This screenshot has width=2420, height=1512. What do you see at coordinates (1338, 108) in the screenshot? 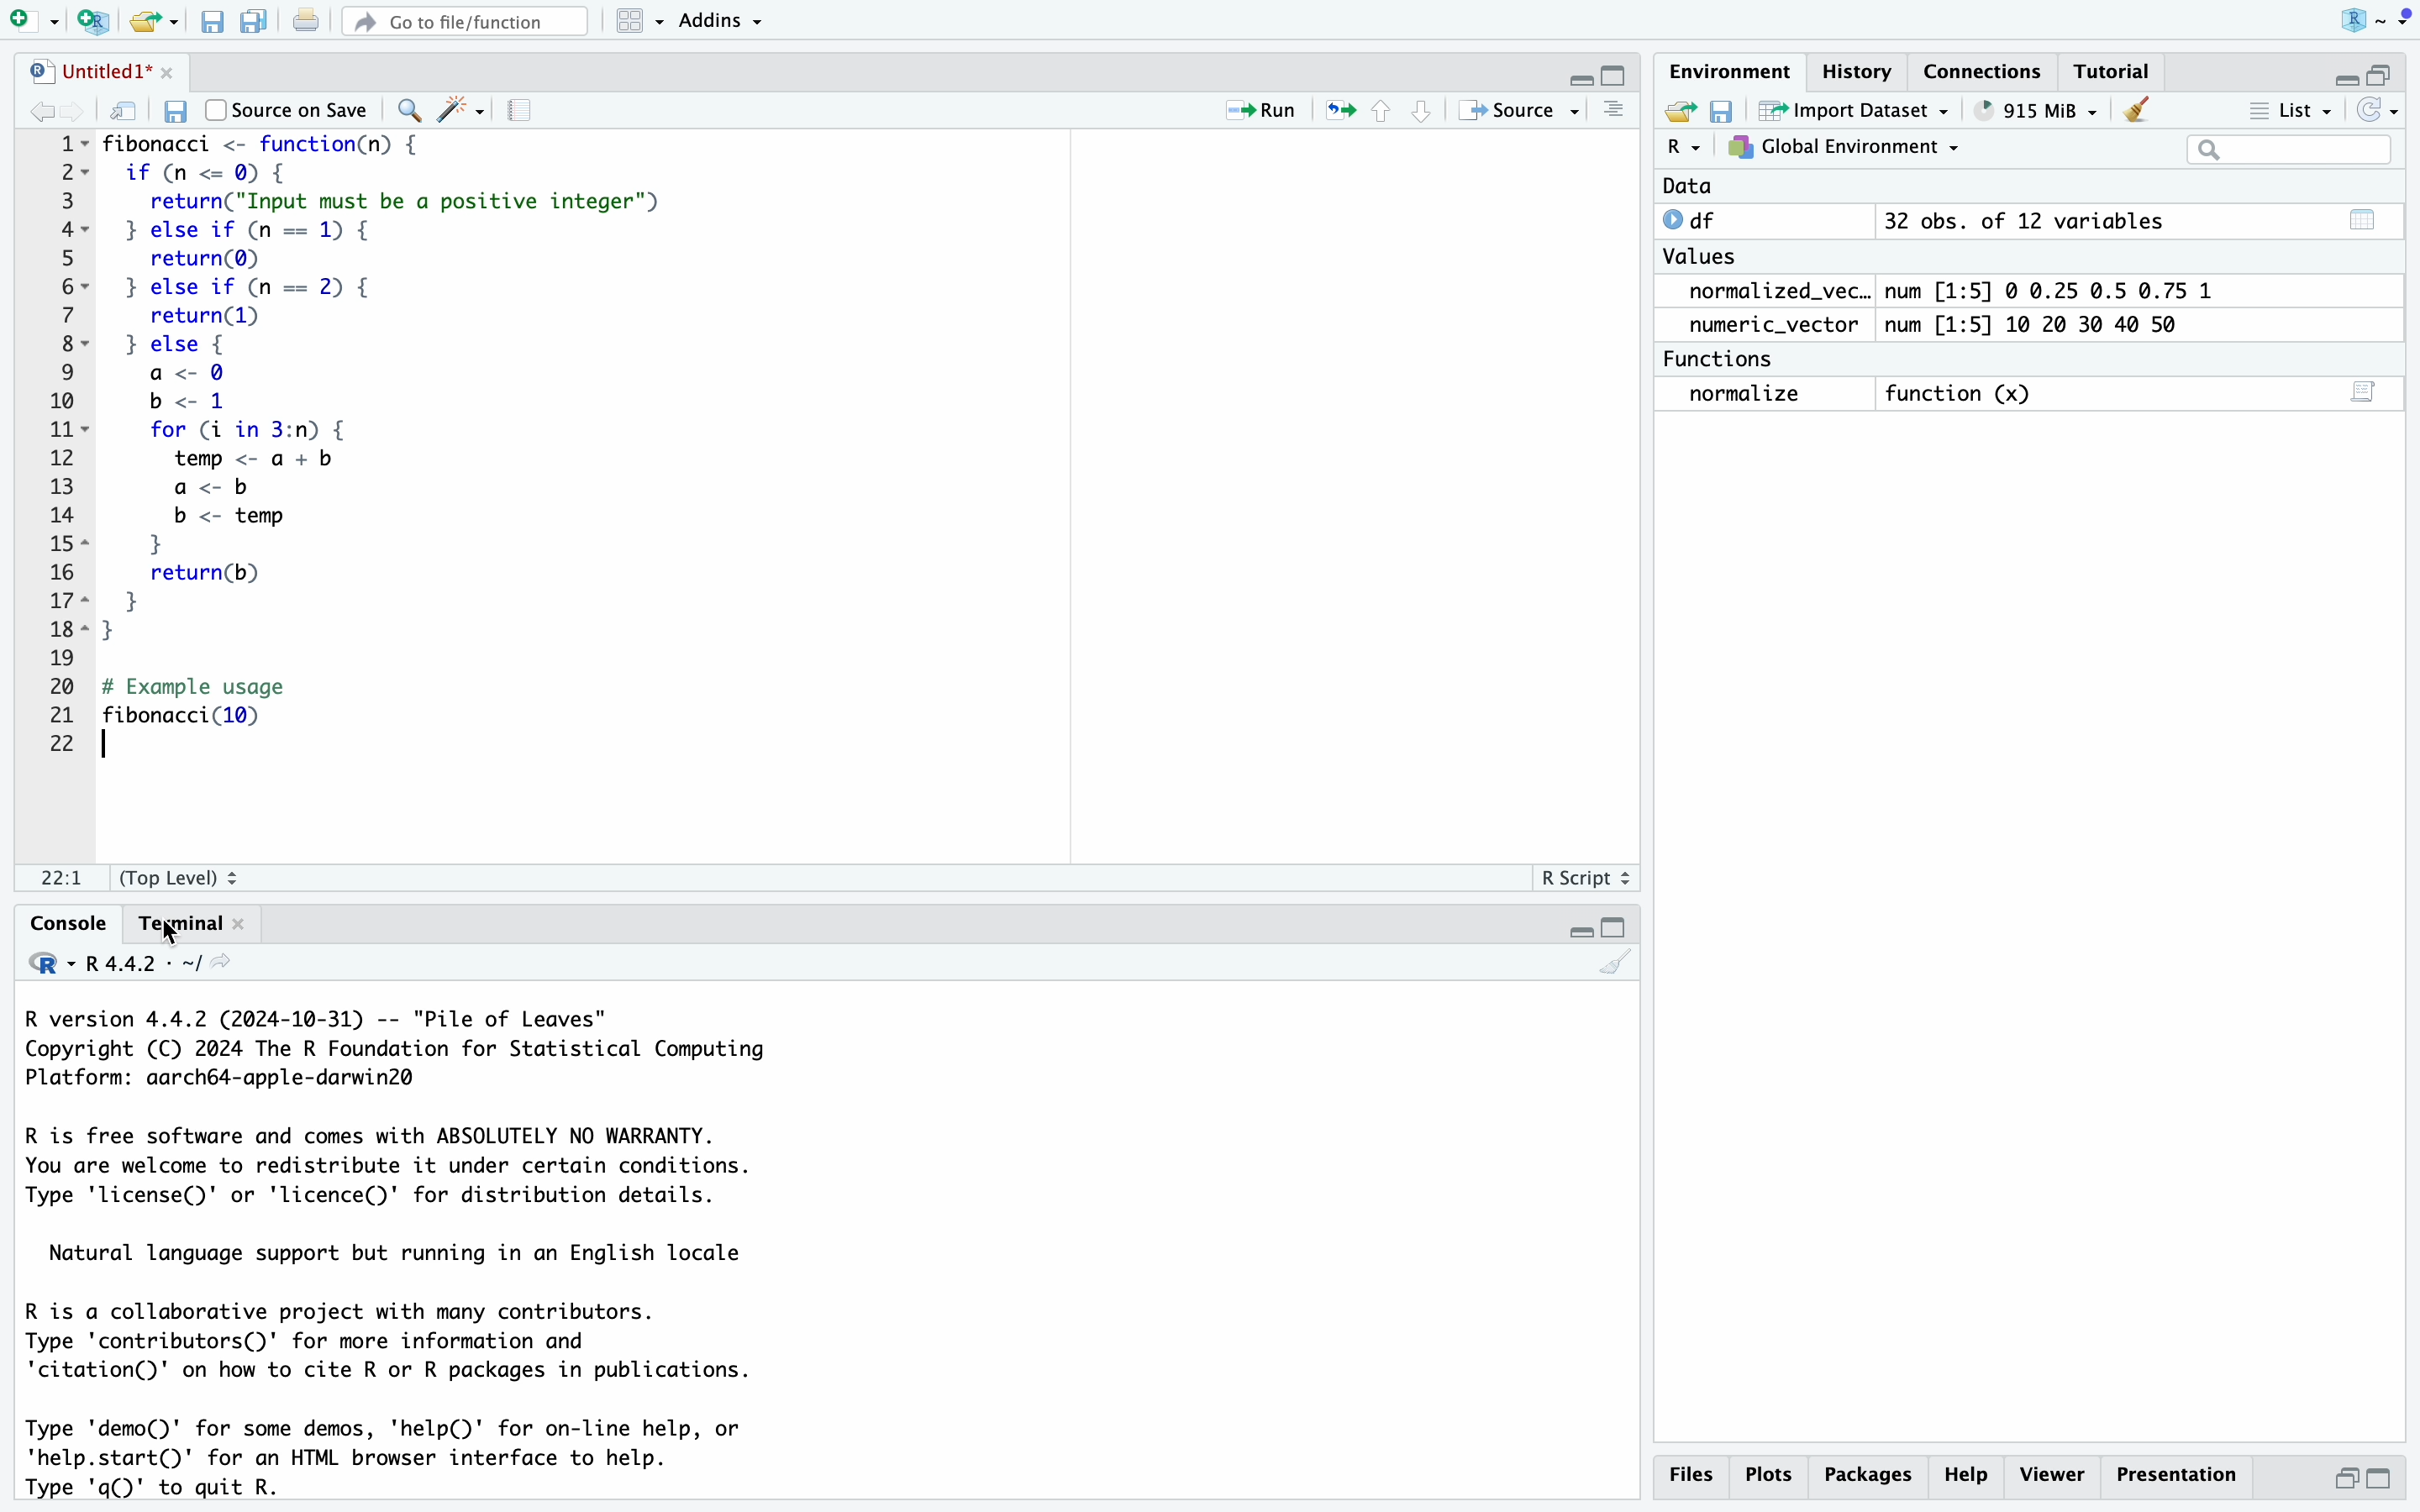
I see `re-run the previous code region` at bounding box center [1338, 108].